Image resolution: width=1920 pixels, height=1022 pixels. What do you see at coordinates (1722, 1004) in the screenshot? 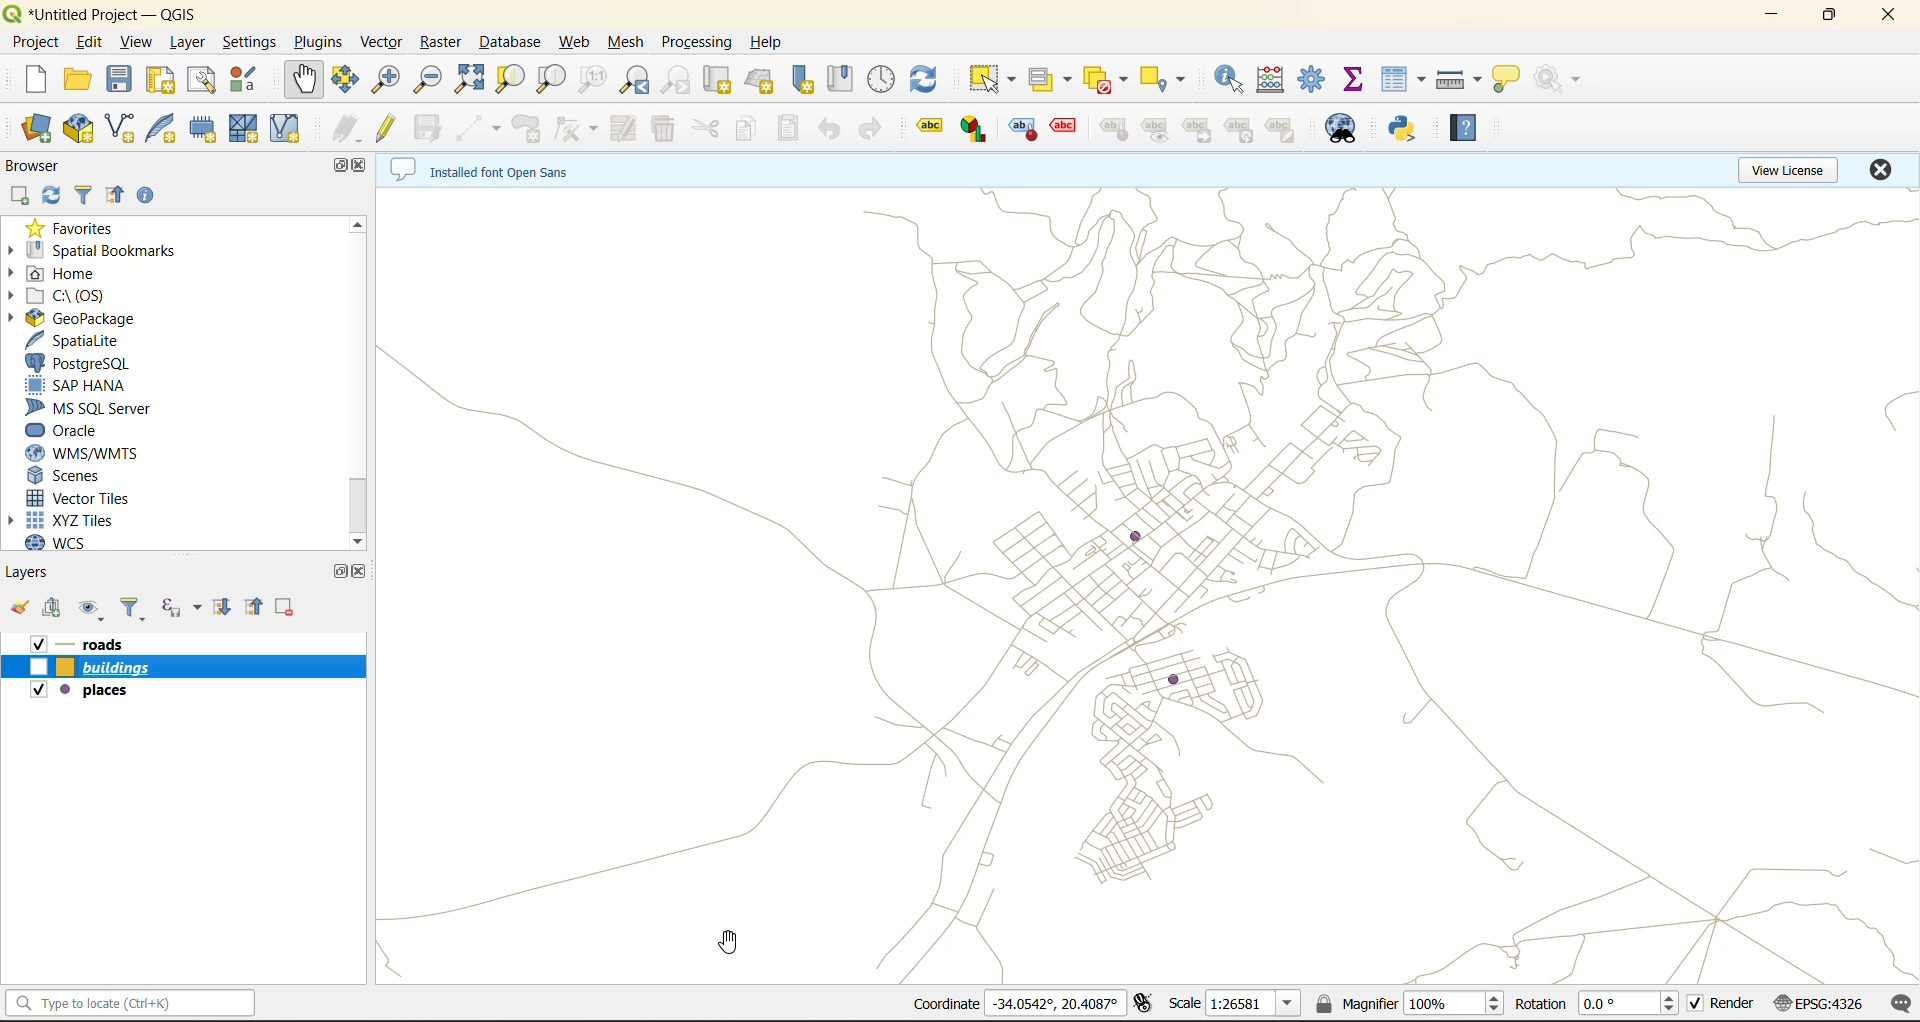
I see `render` at bounding box center [1722, 1004].